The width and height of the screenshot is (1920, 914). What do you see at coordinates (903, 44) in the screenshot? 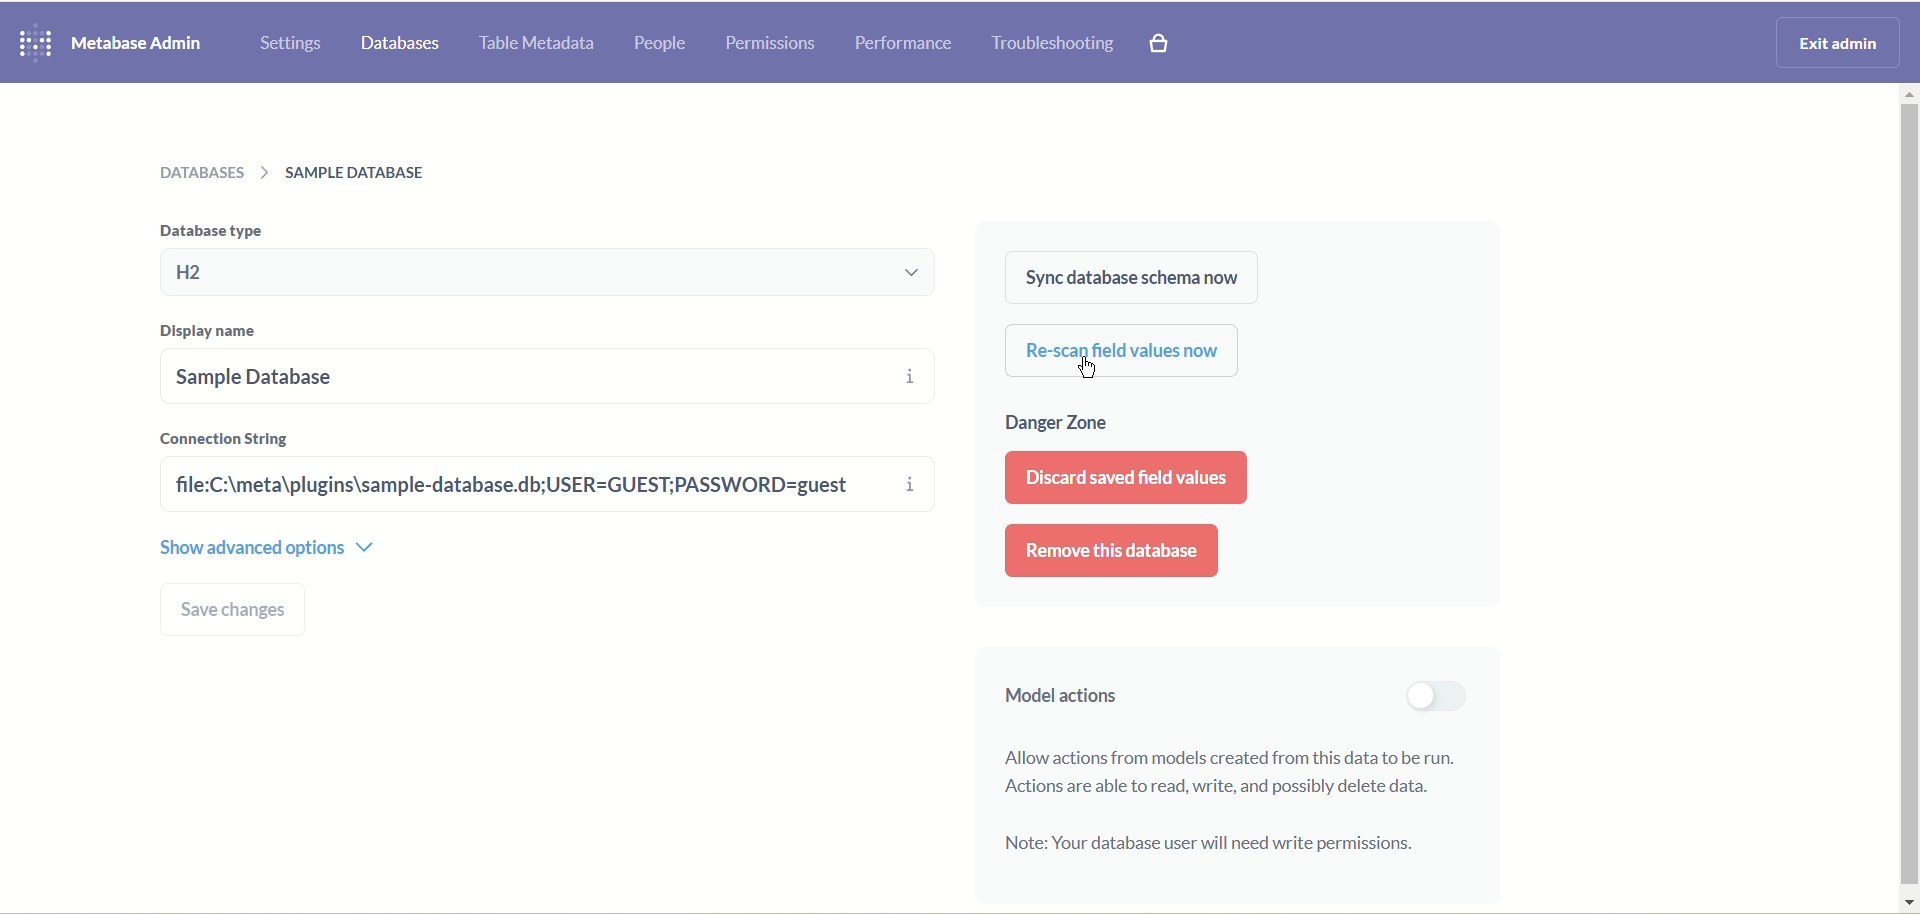
I see `performance` at bounding box center [903, 44].